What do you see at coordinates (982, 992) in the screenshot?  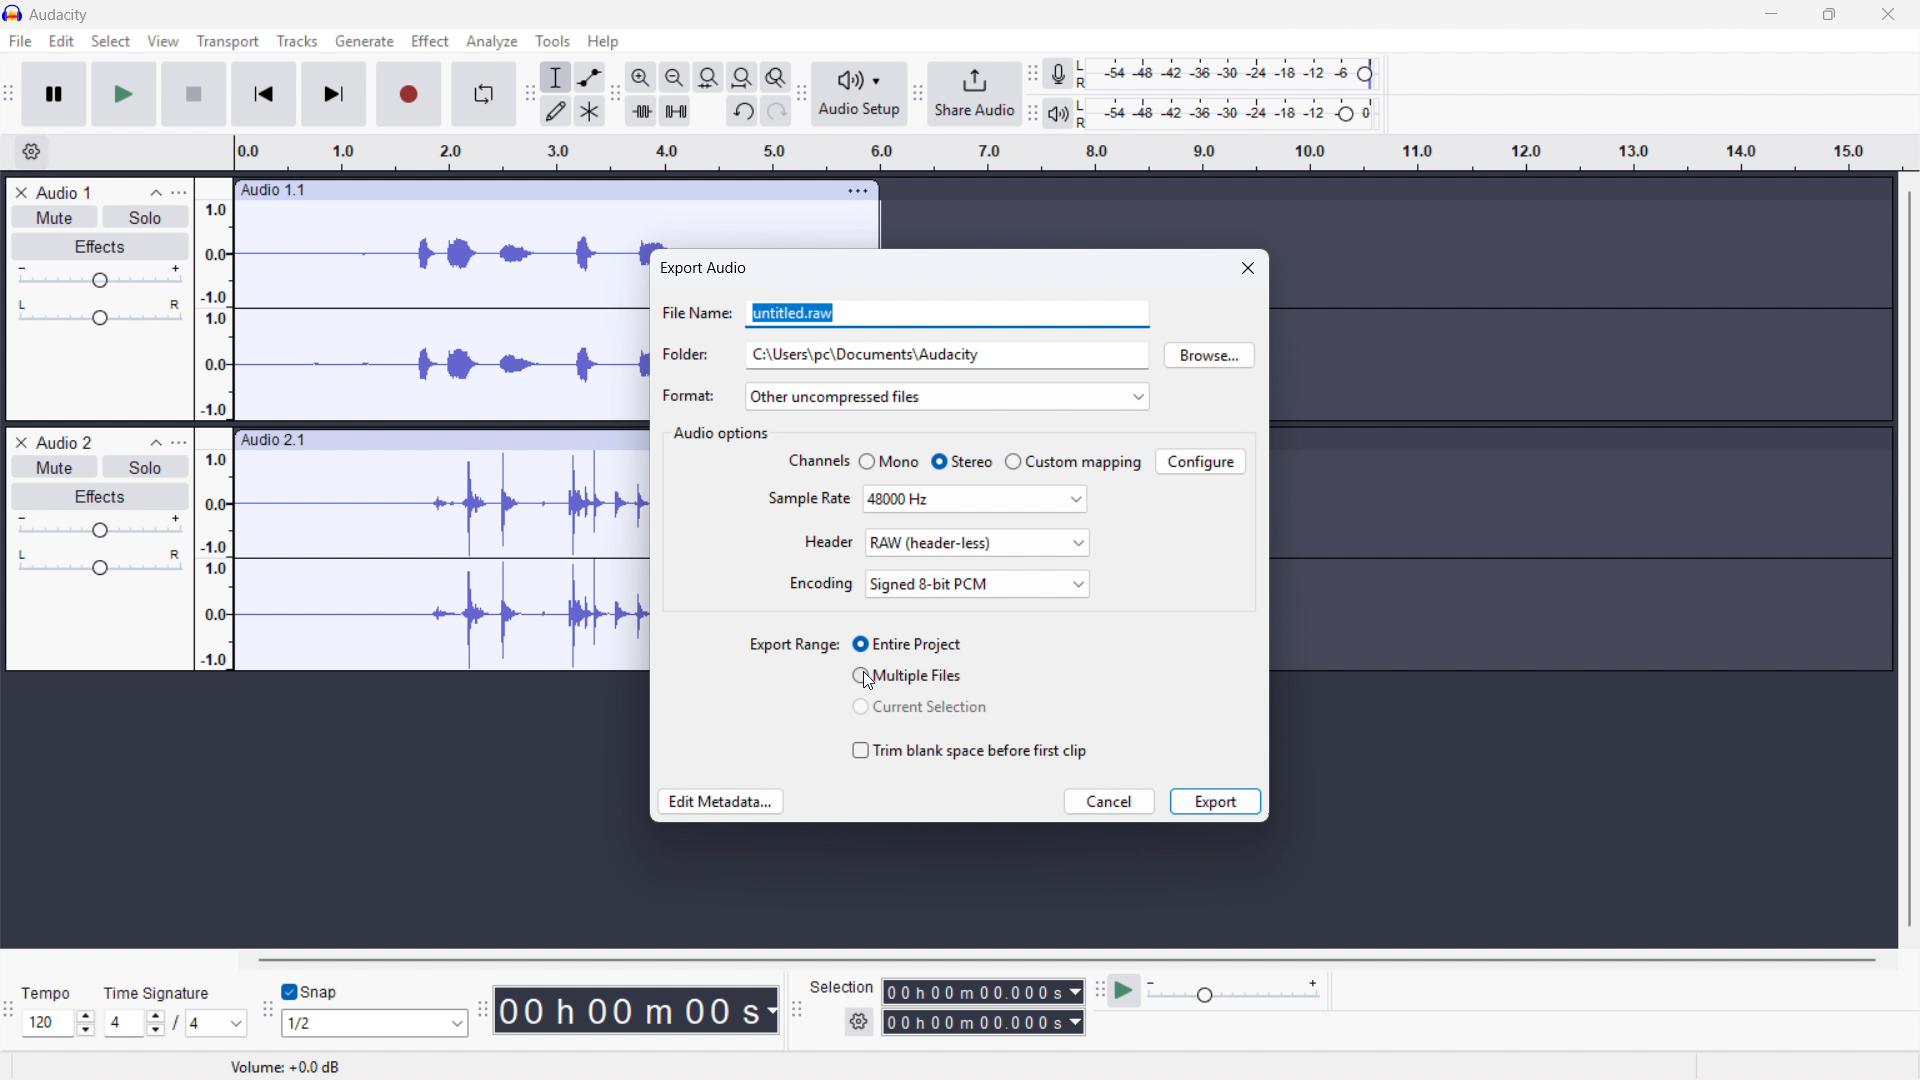 I see `Selection start time` at bounding box center [982, 992].